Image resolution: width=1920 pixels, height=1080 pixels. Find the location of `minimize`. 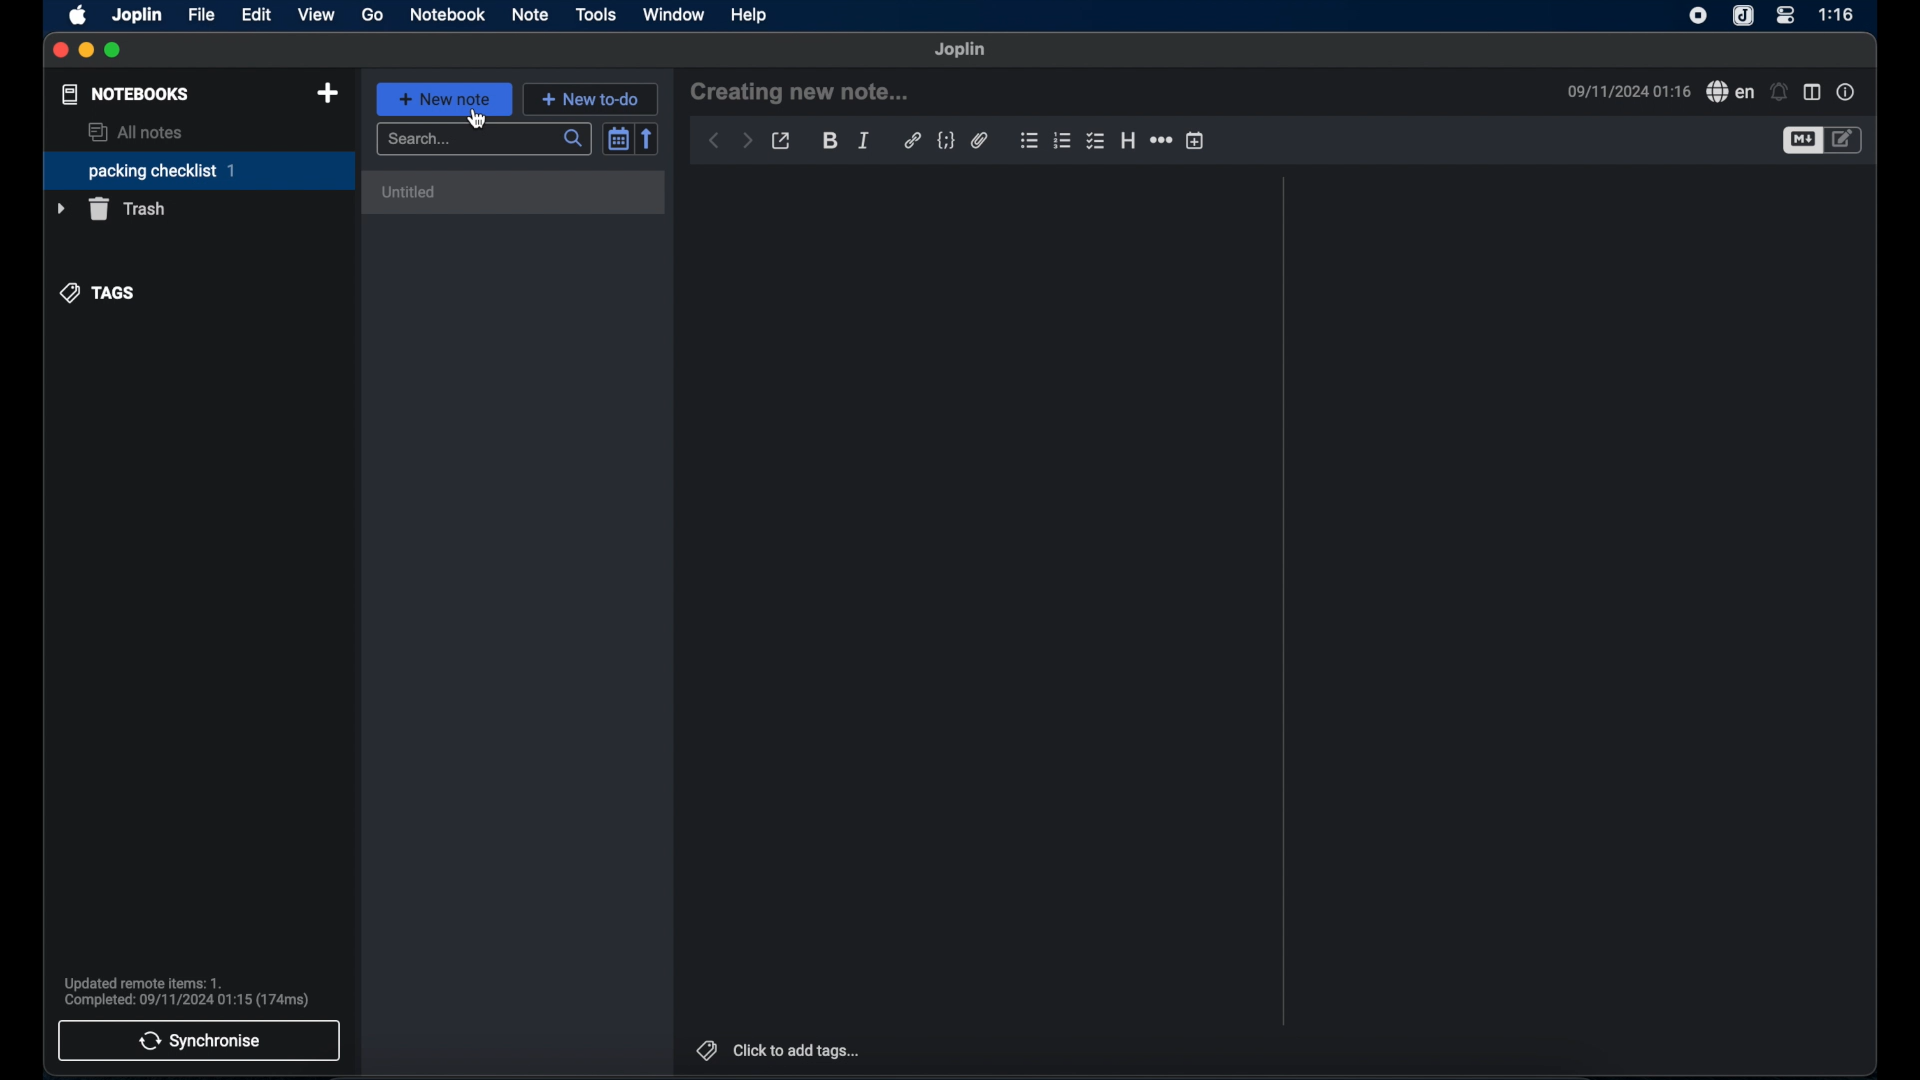

minimize is located at coordinates (86, 51).